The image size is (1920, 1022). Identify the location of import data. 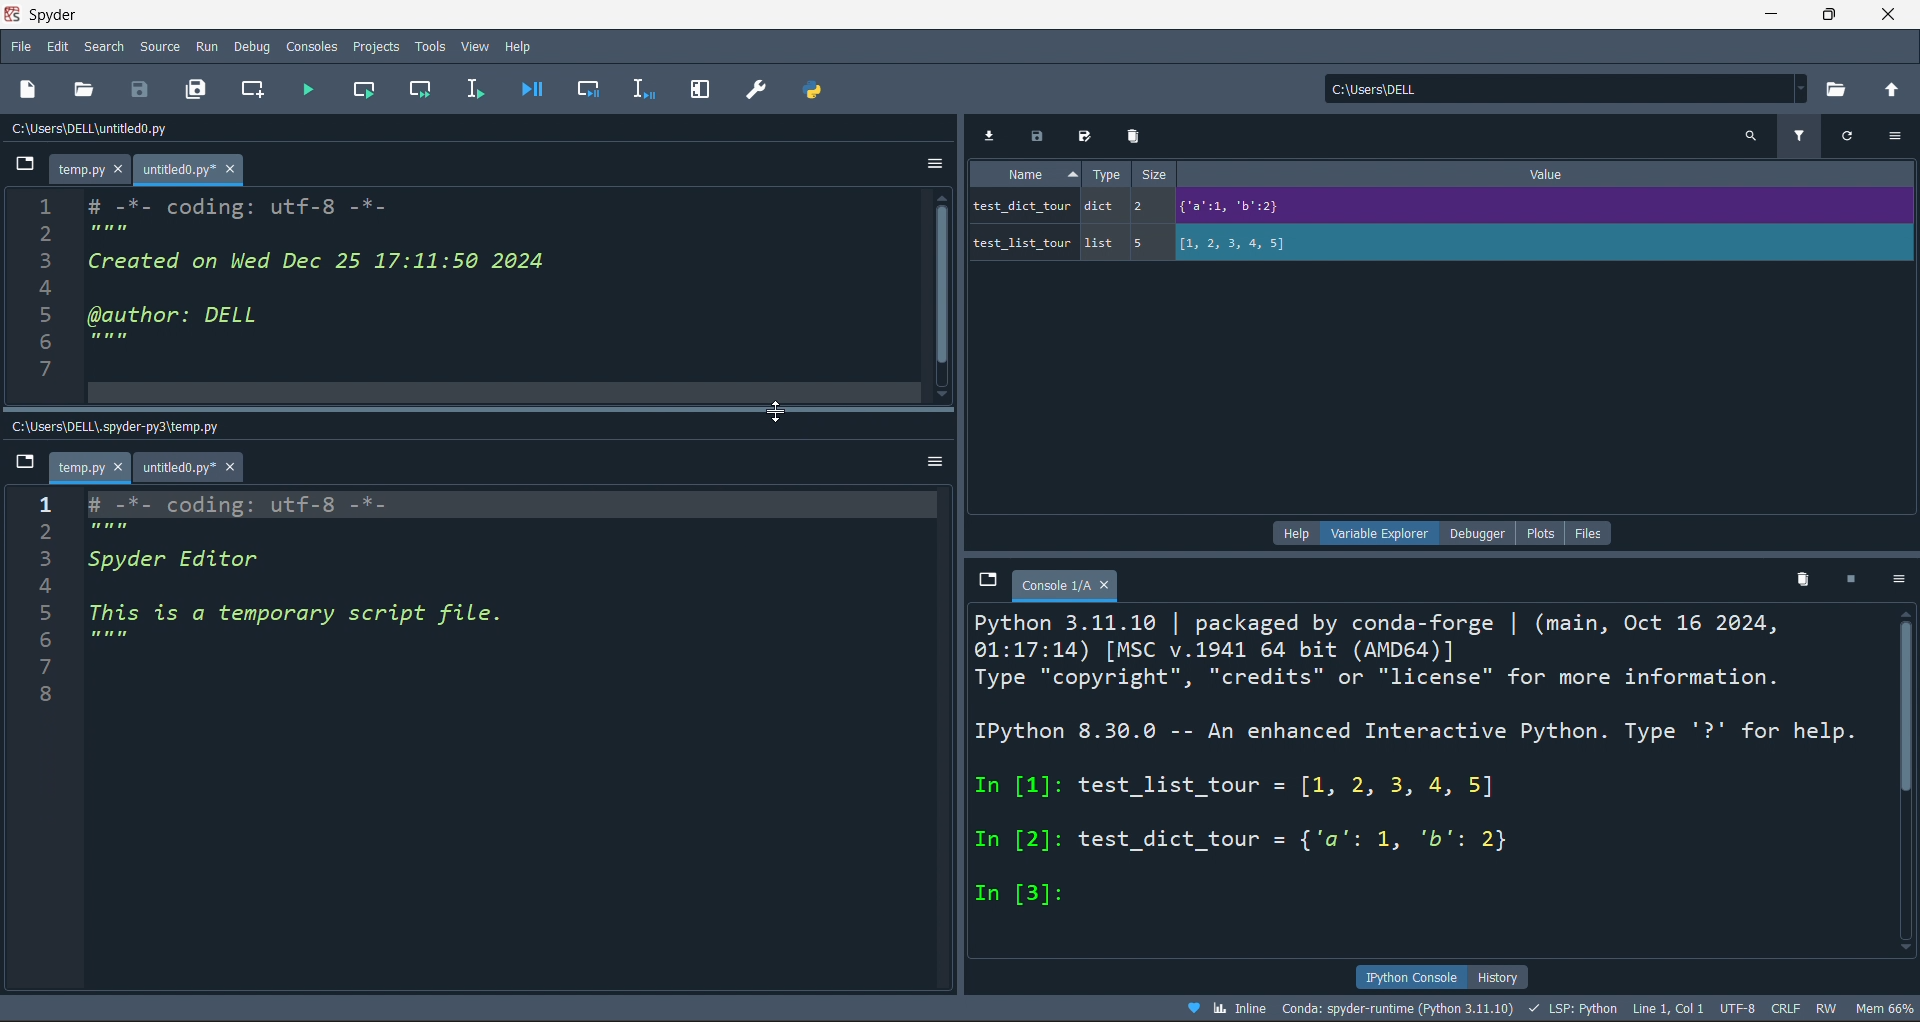
(992, 134).